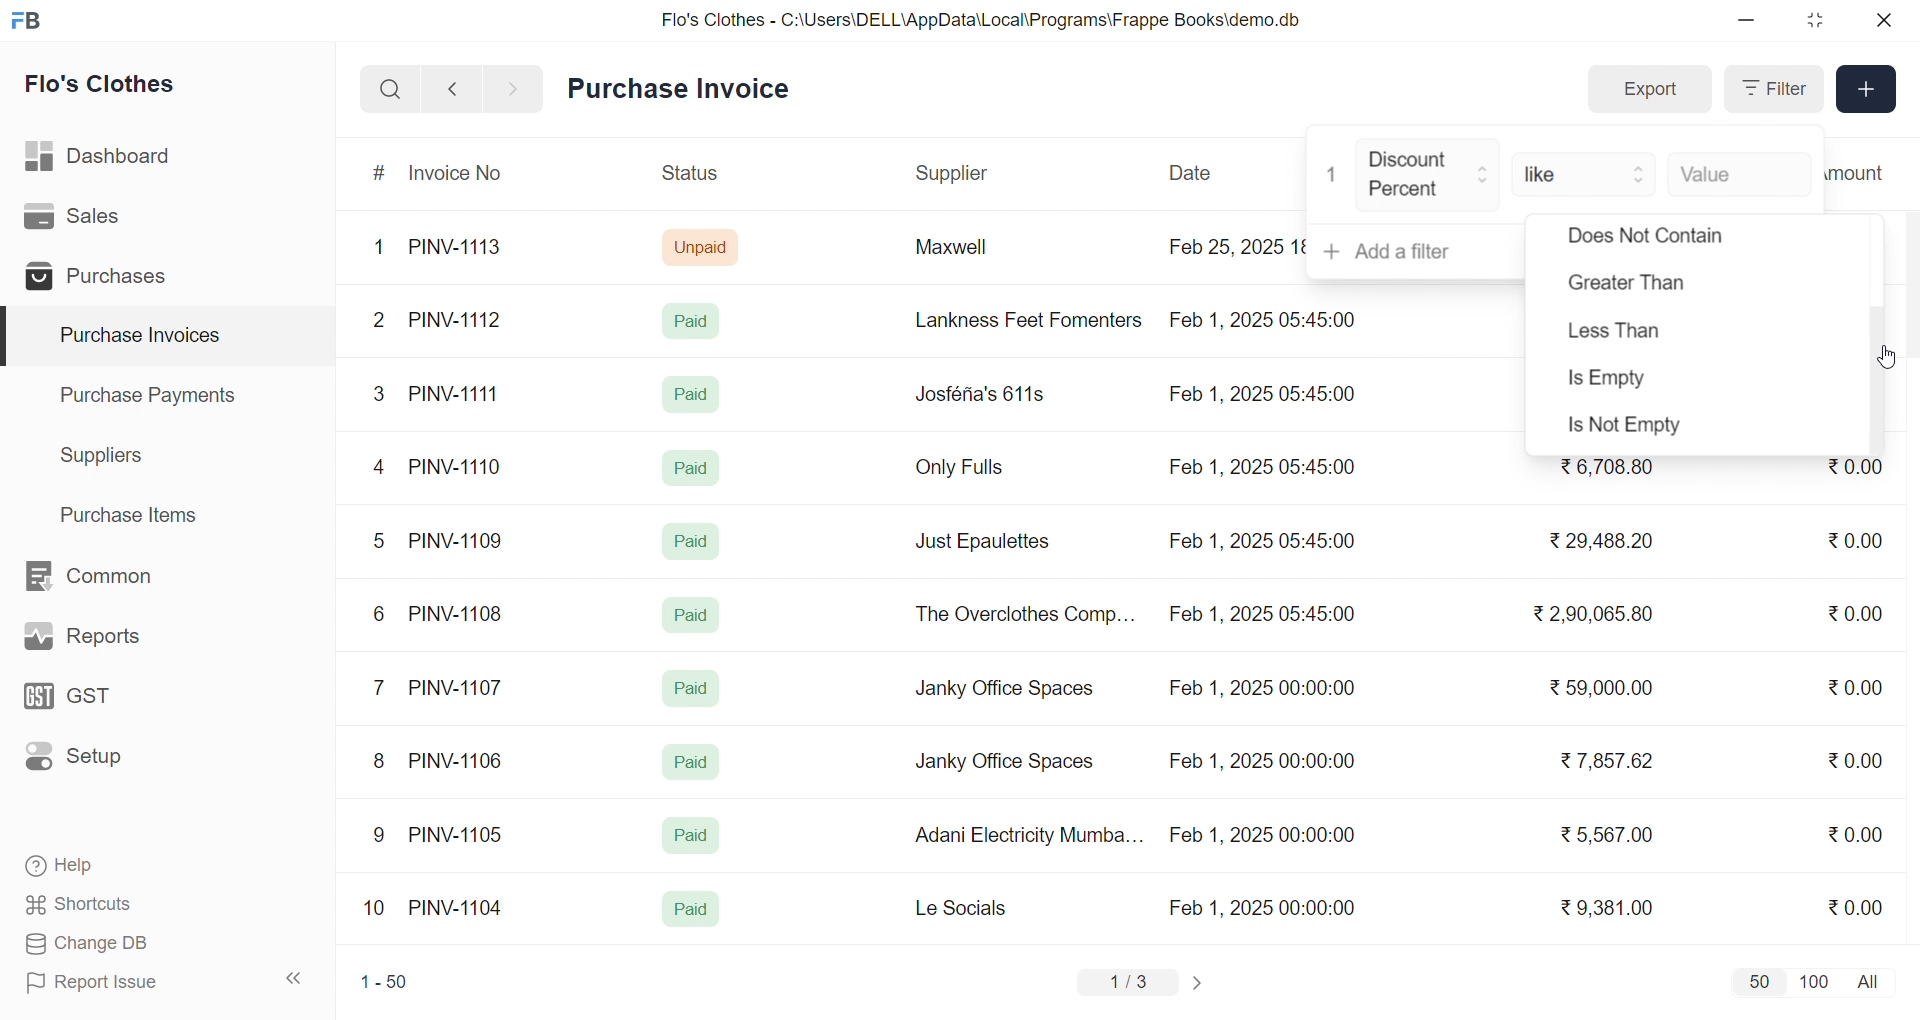 Image resolution: width=1920 pixels, height=1020 pixels. I want to click on Paid, so click(692, 688).